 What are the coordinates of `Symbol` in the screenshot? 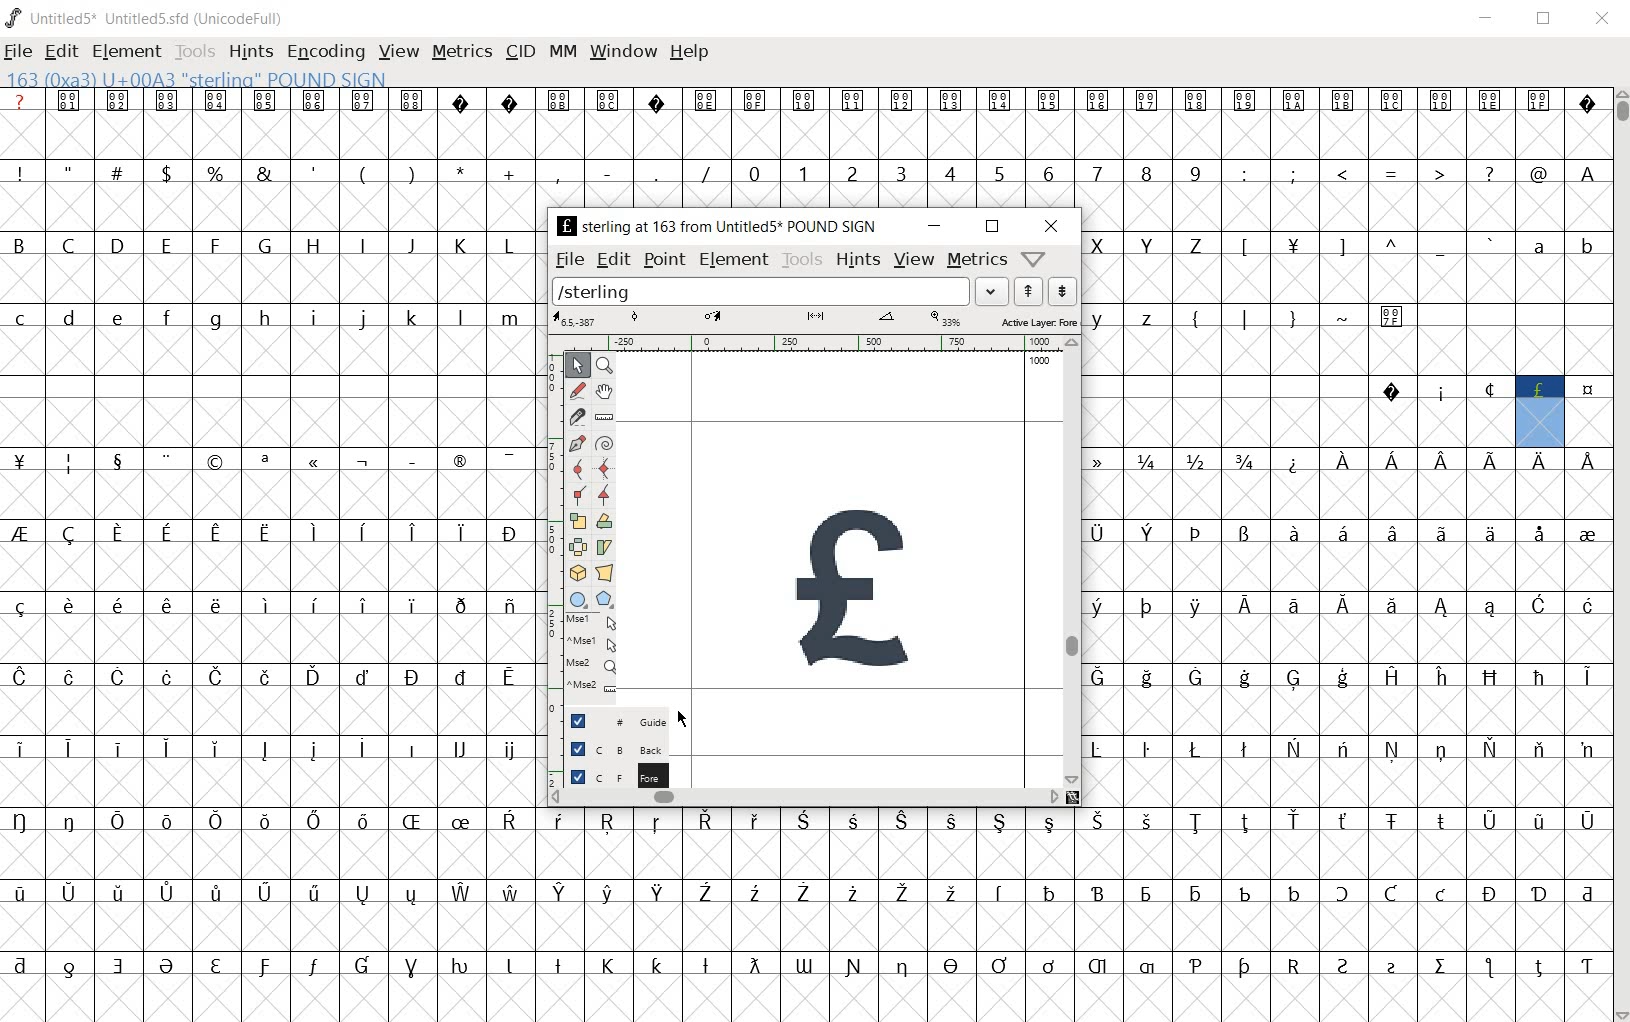 It's located at (268, 530).